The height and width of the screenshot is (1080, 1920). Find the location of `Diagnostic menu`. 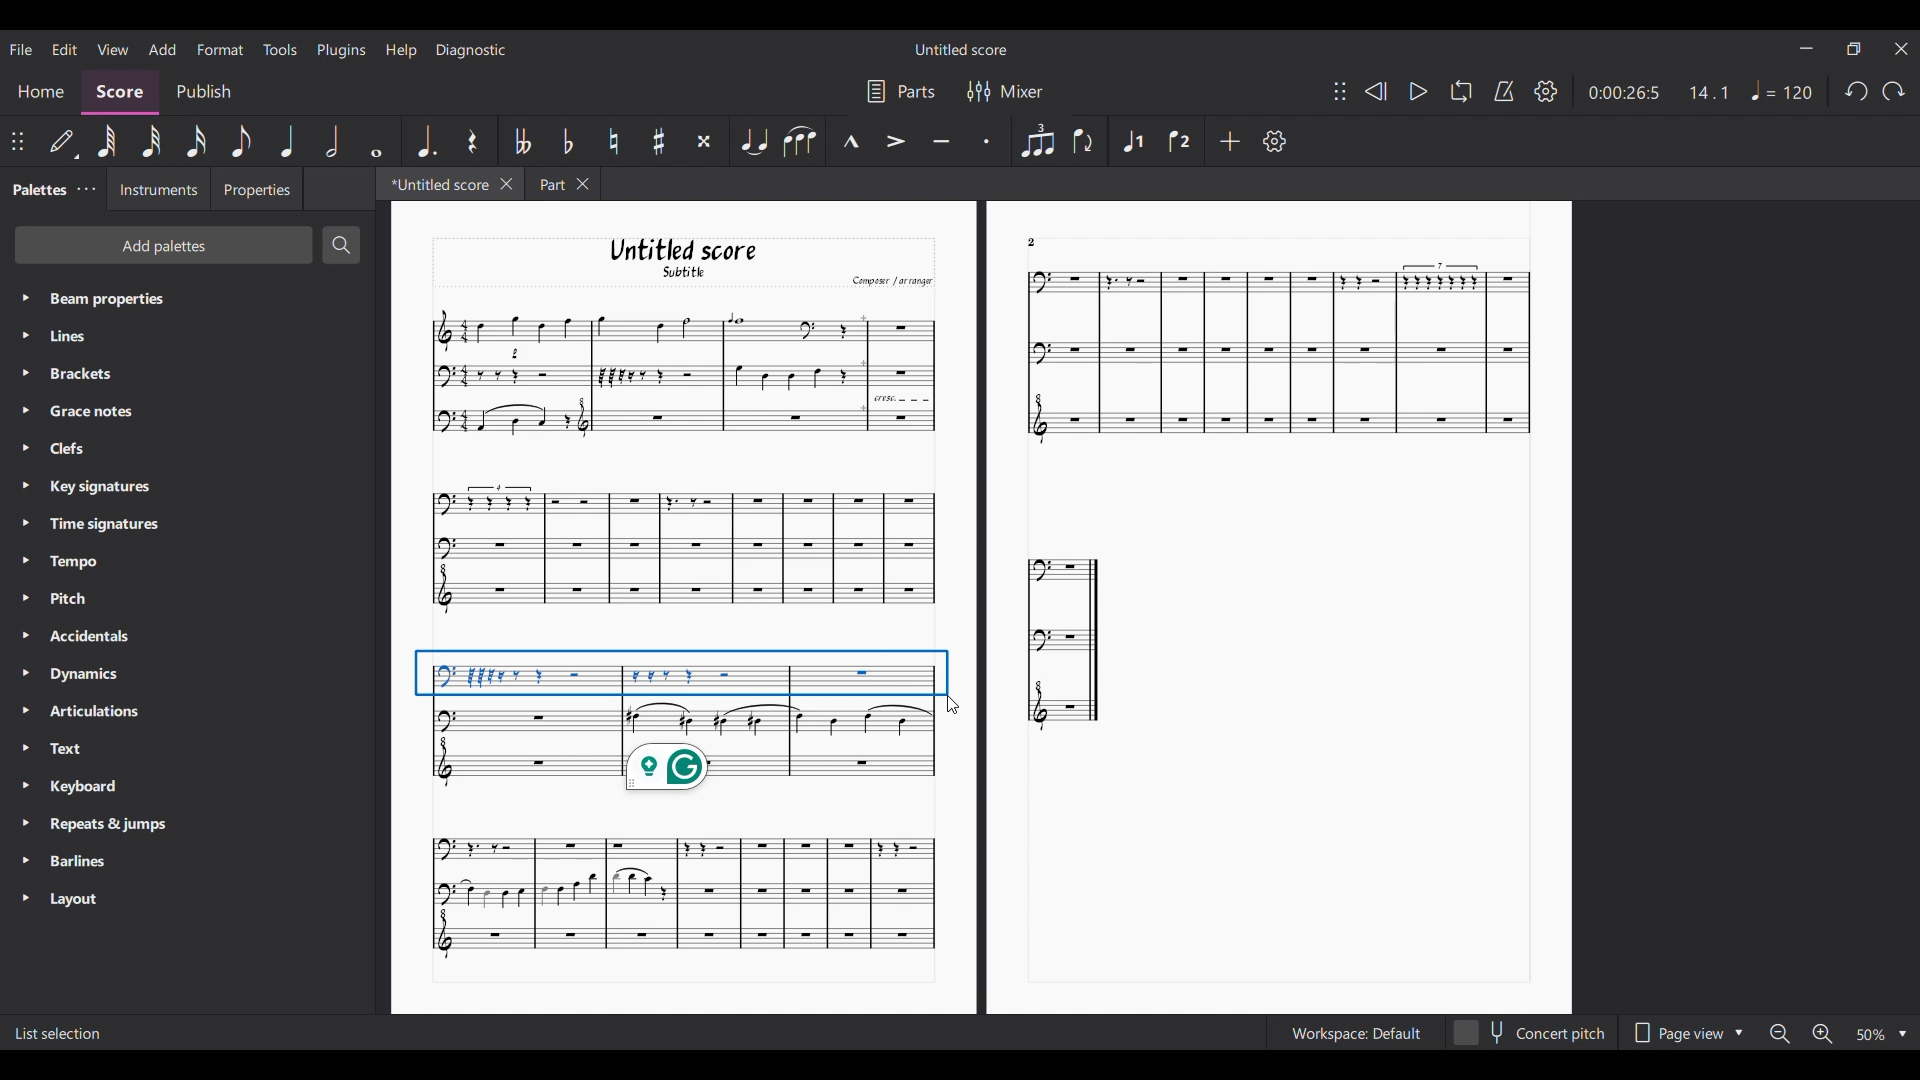

Diagnostic menu is located at coordinates (472, 50).